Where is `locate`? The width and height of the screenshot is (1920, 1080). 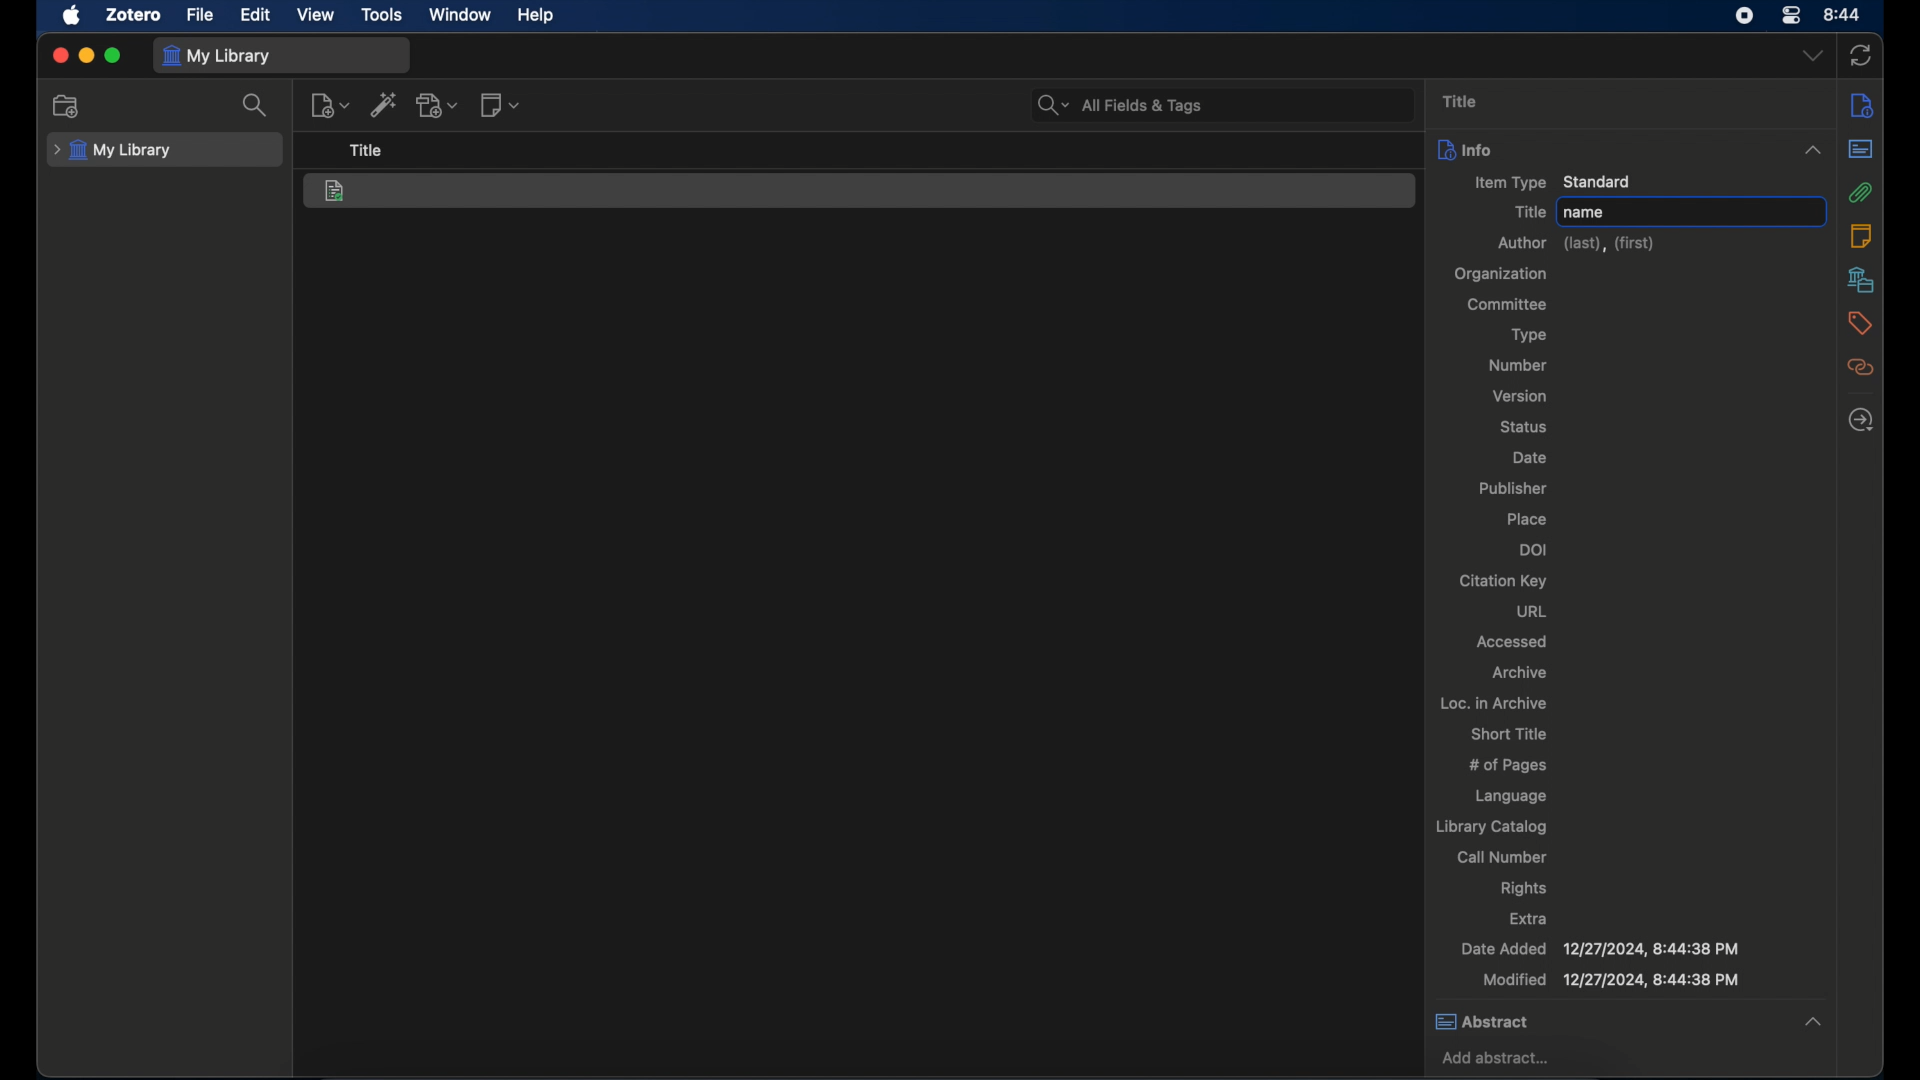
locate is located at coordinates (1859, 421).